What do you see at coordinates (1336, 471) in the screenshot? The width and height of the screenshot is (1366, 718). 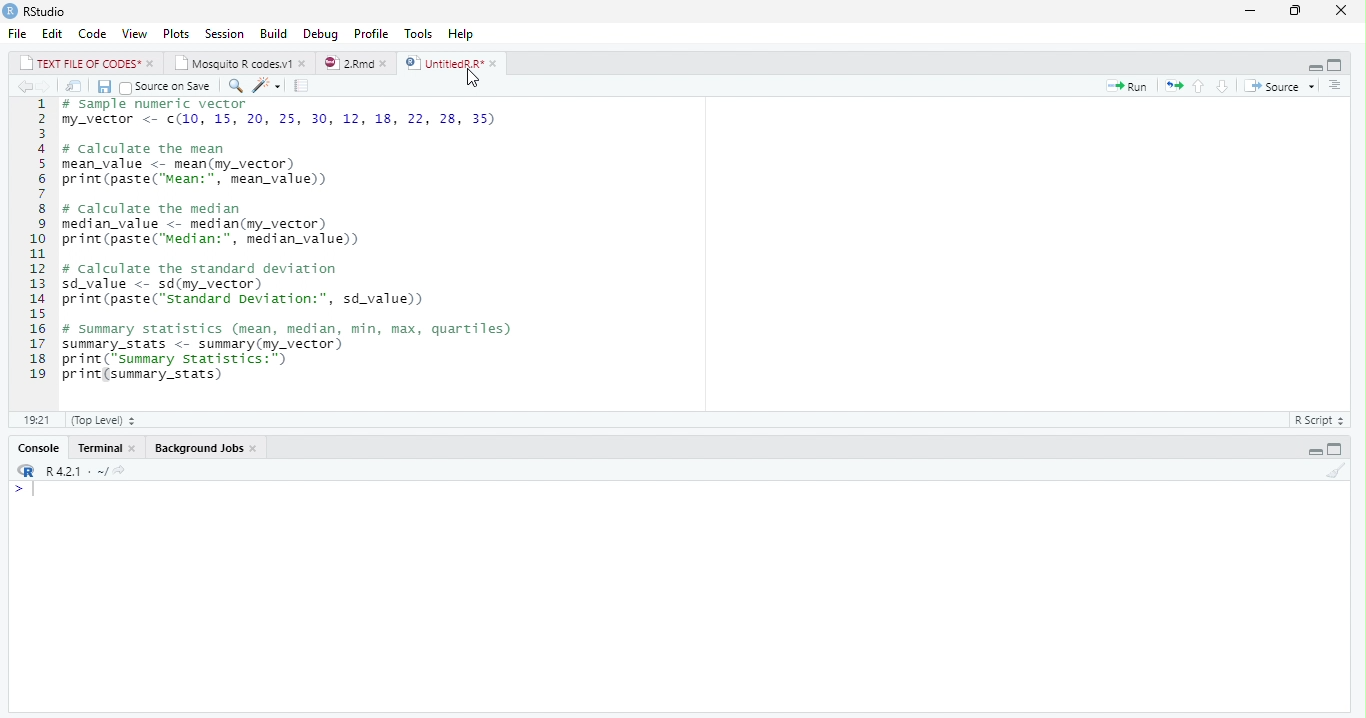 I see `clear console` at bounding box center [1336, 471].